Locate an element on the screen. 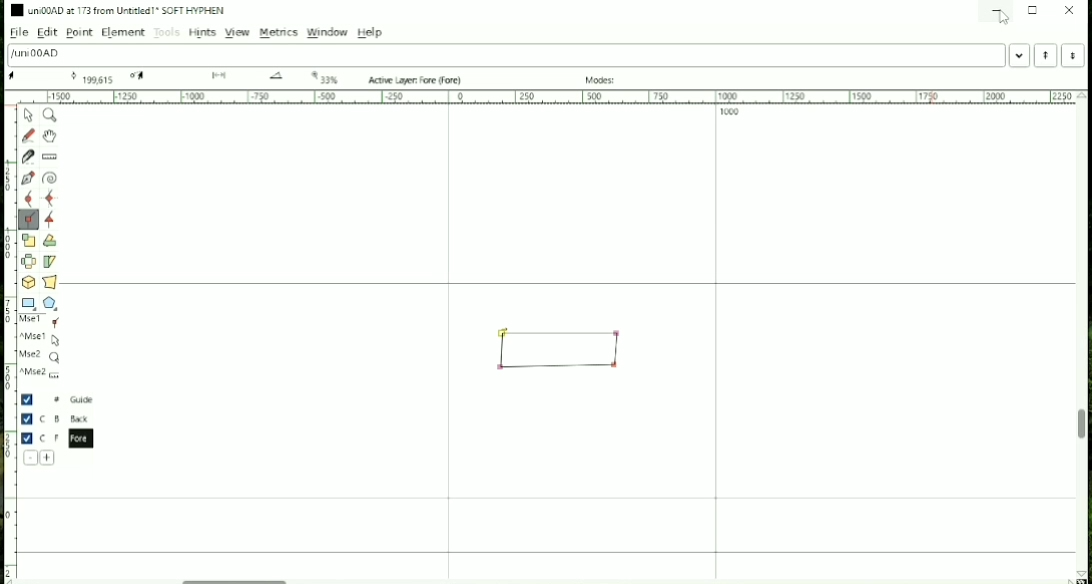  173 Oxad U+00AD "uni00AD" SOFT HYPHEN is located at coordinates (19, 77).